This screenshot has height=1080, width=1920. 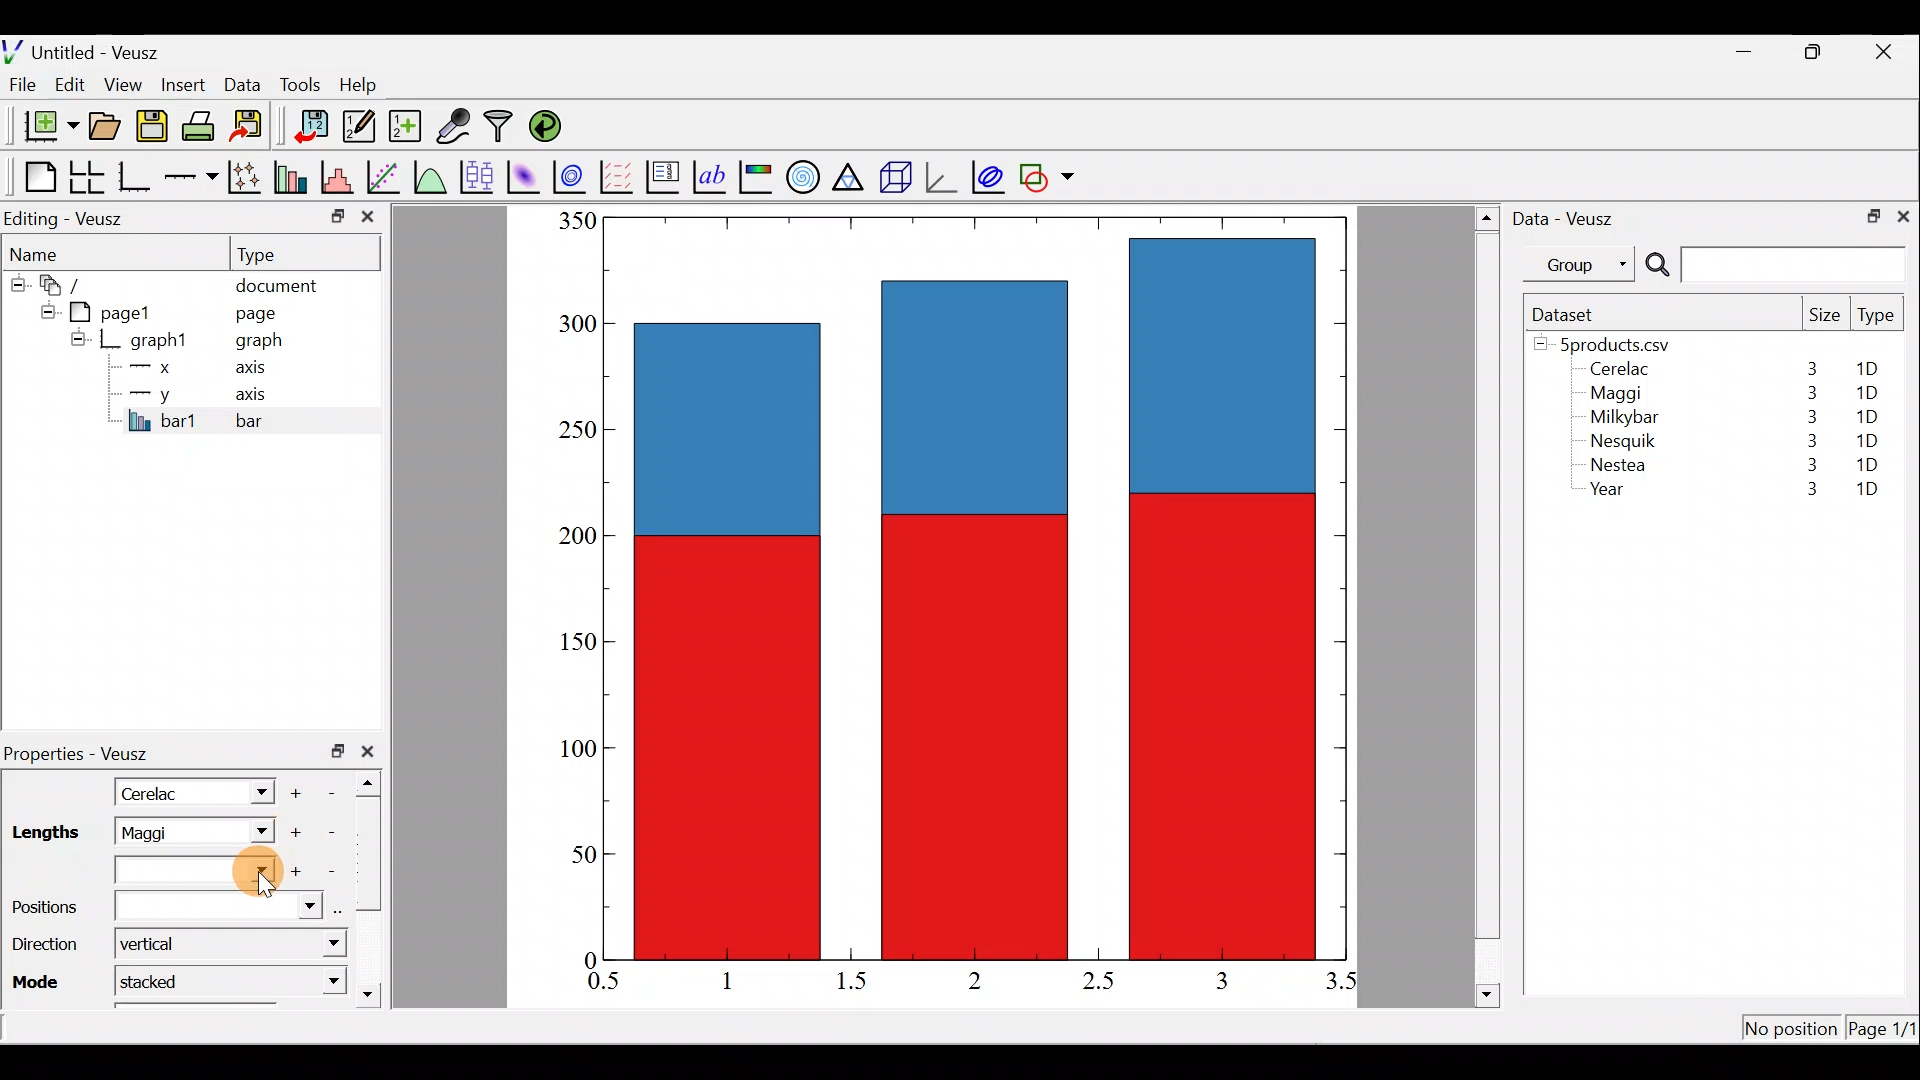 I want to click on Plot bar charts, so click(x=293, y=175).